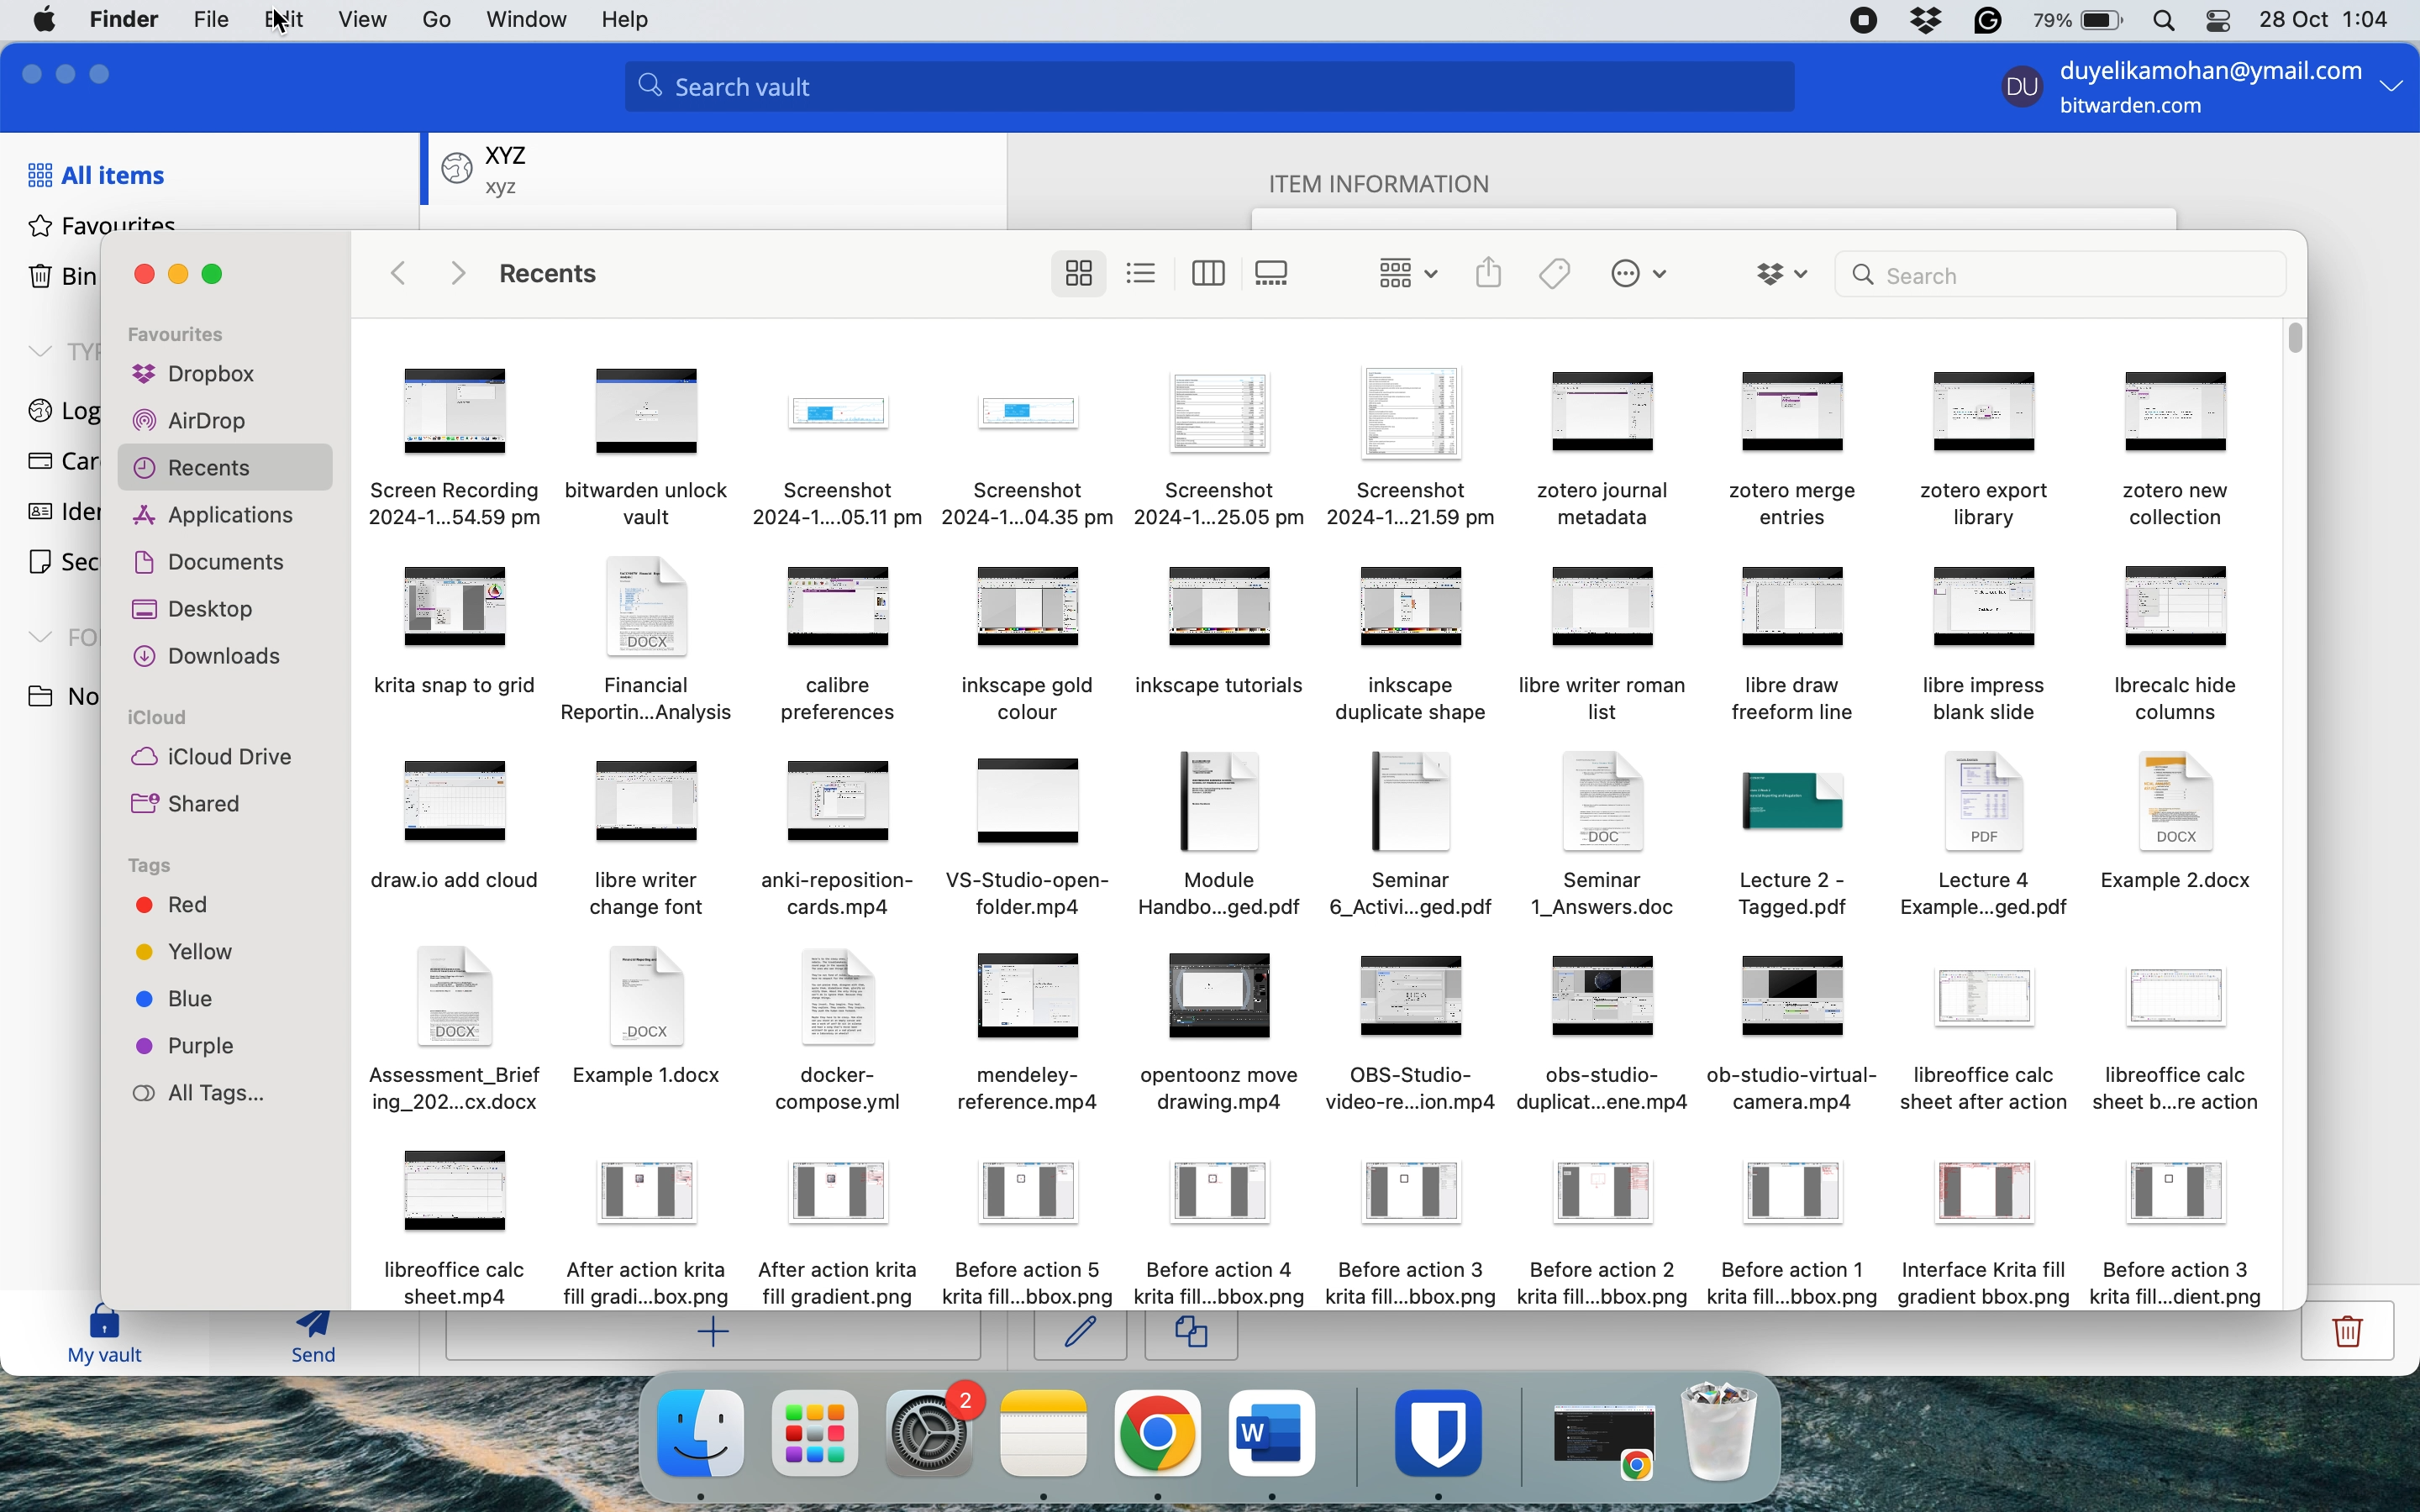  I want to click on maximise, so click(107, 70).